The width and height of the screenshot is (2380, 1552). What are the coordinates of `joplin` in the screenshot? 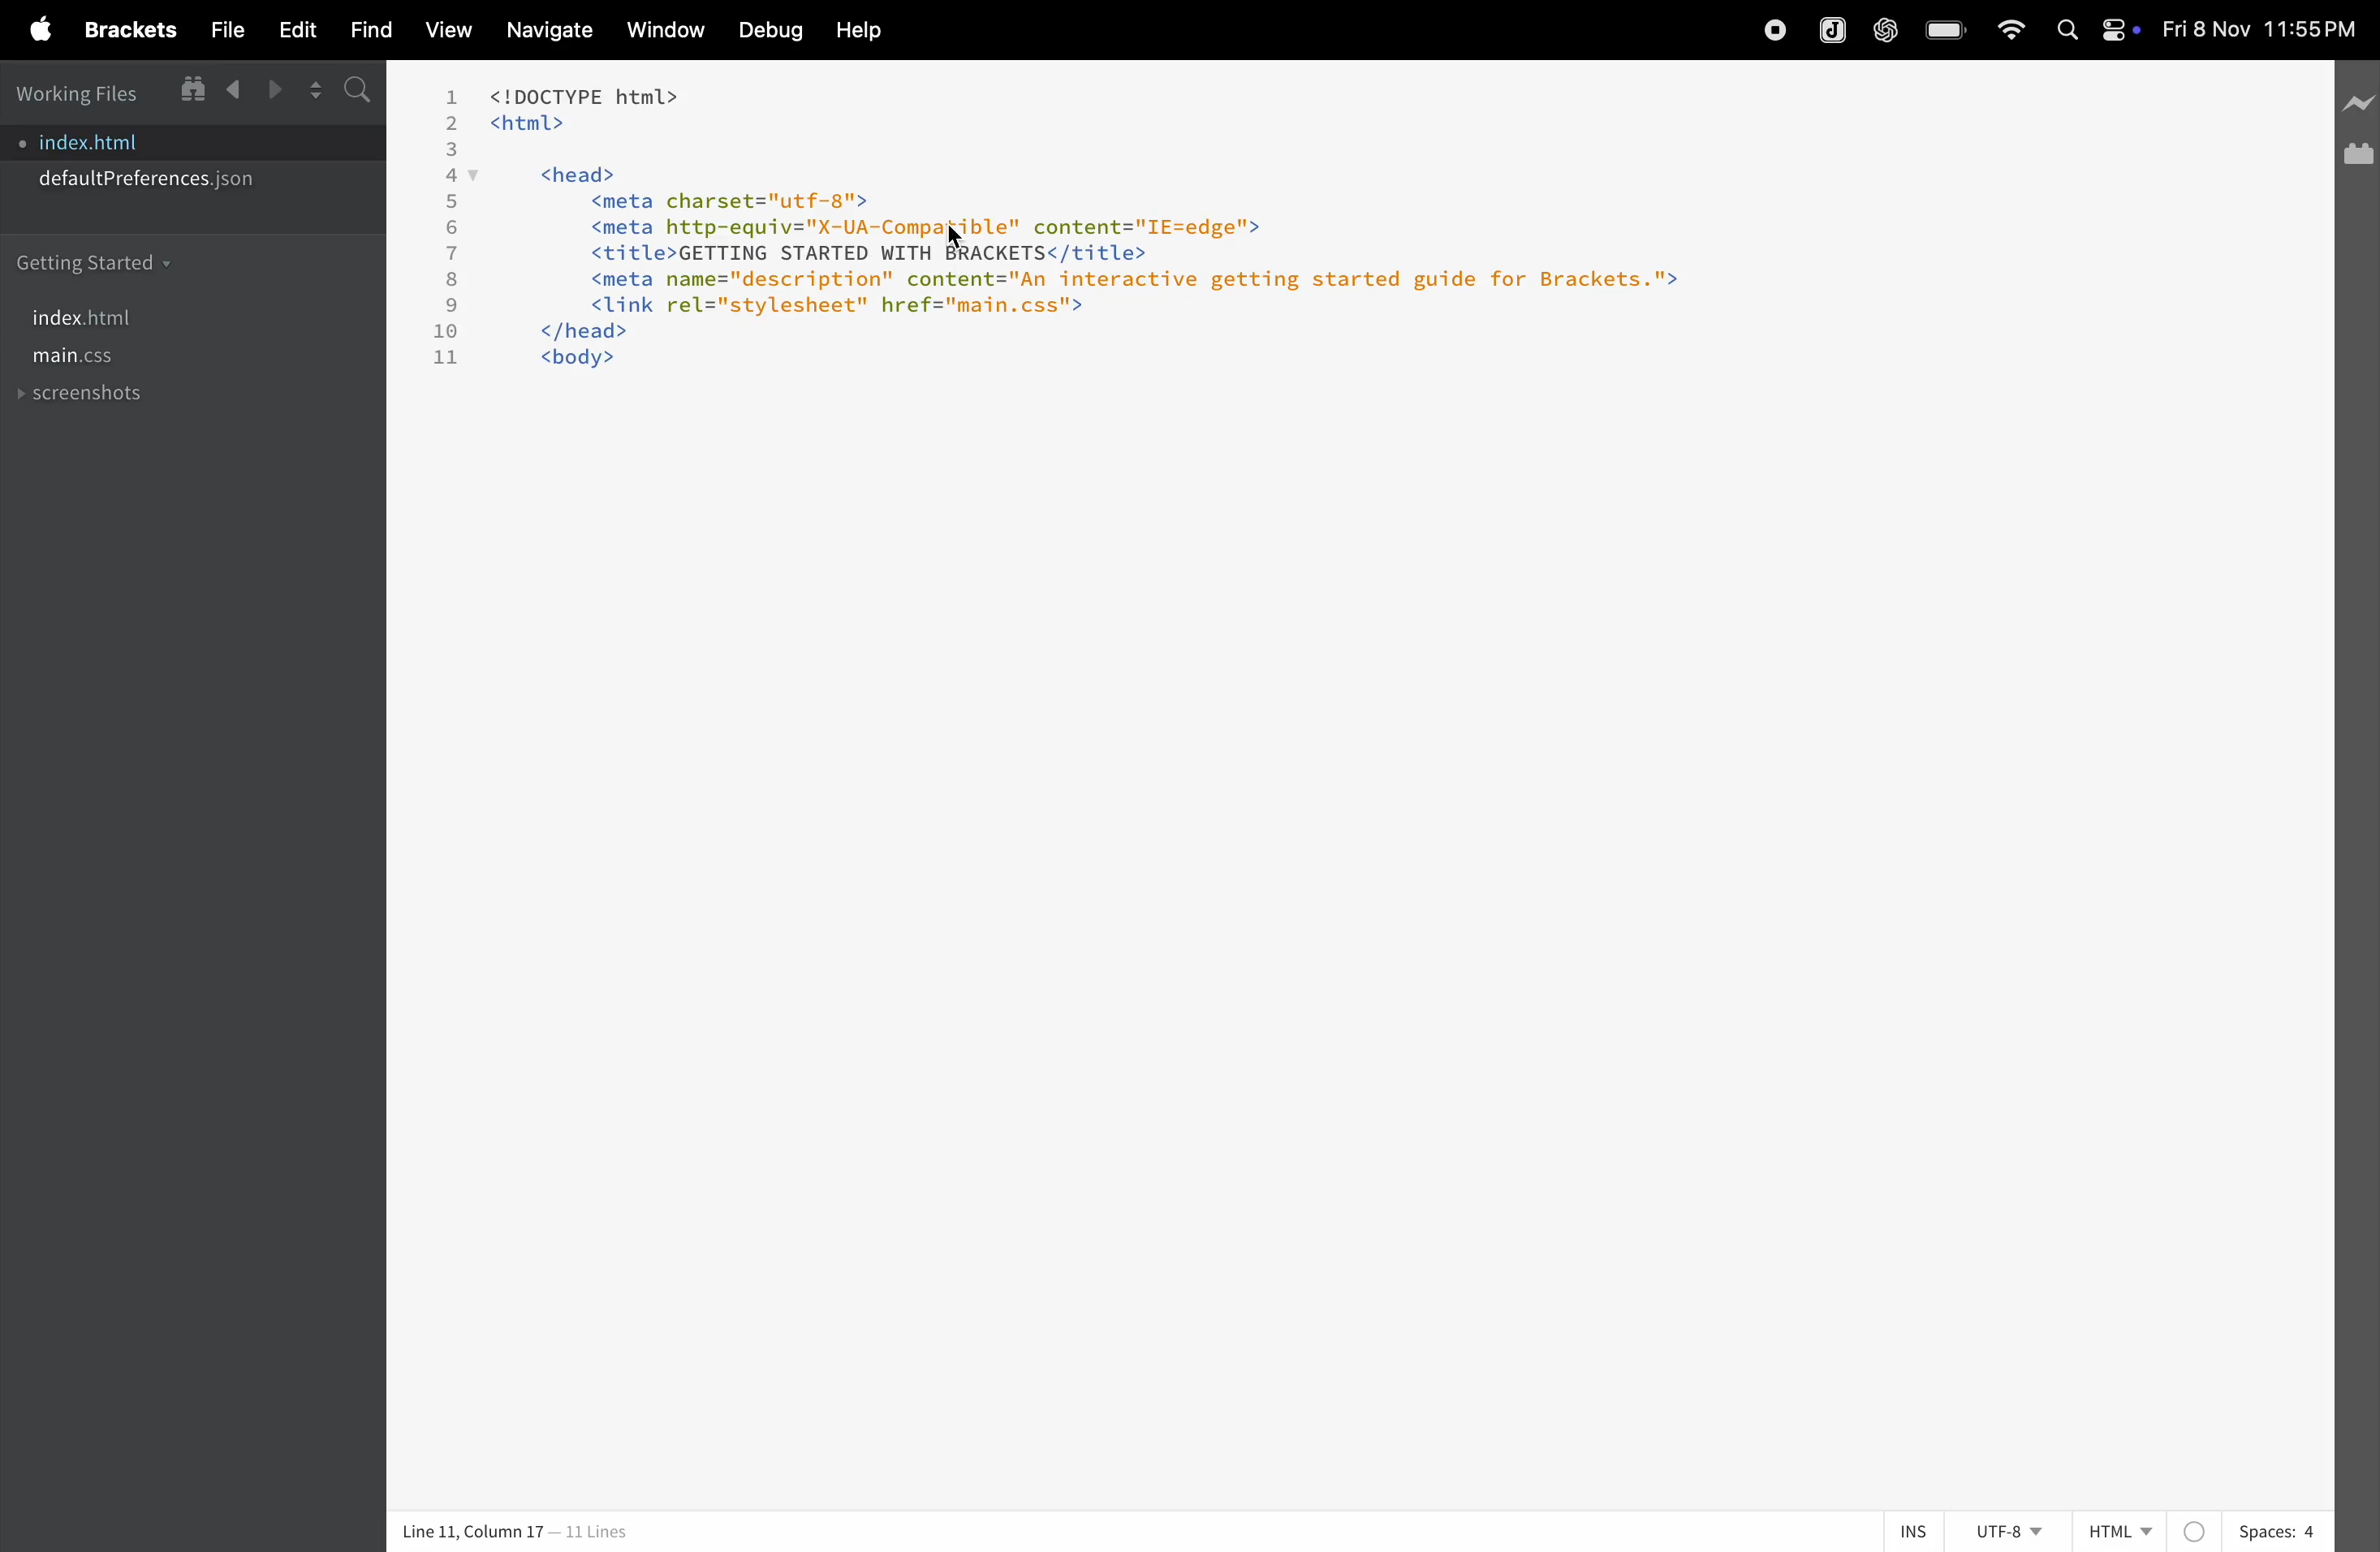 It's located at (1832, 31).